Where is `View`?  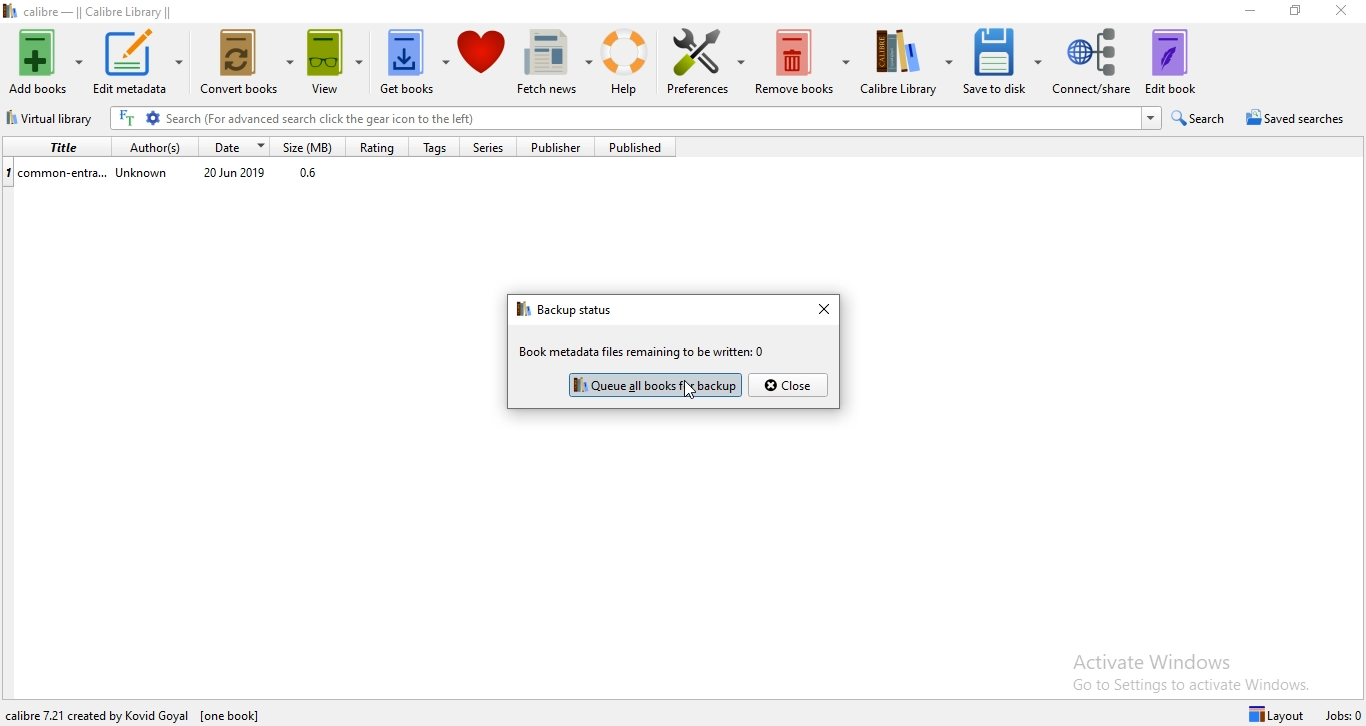 View is located at coordinates (340, 65).